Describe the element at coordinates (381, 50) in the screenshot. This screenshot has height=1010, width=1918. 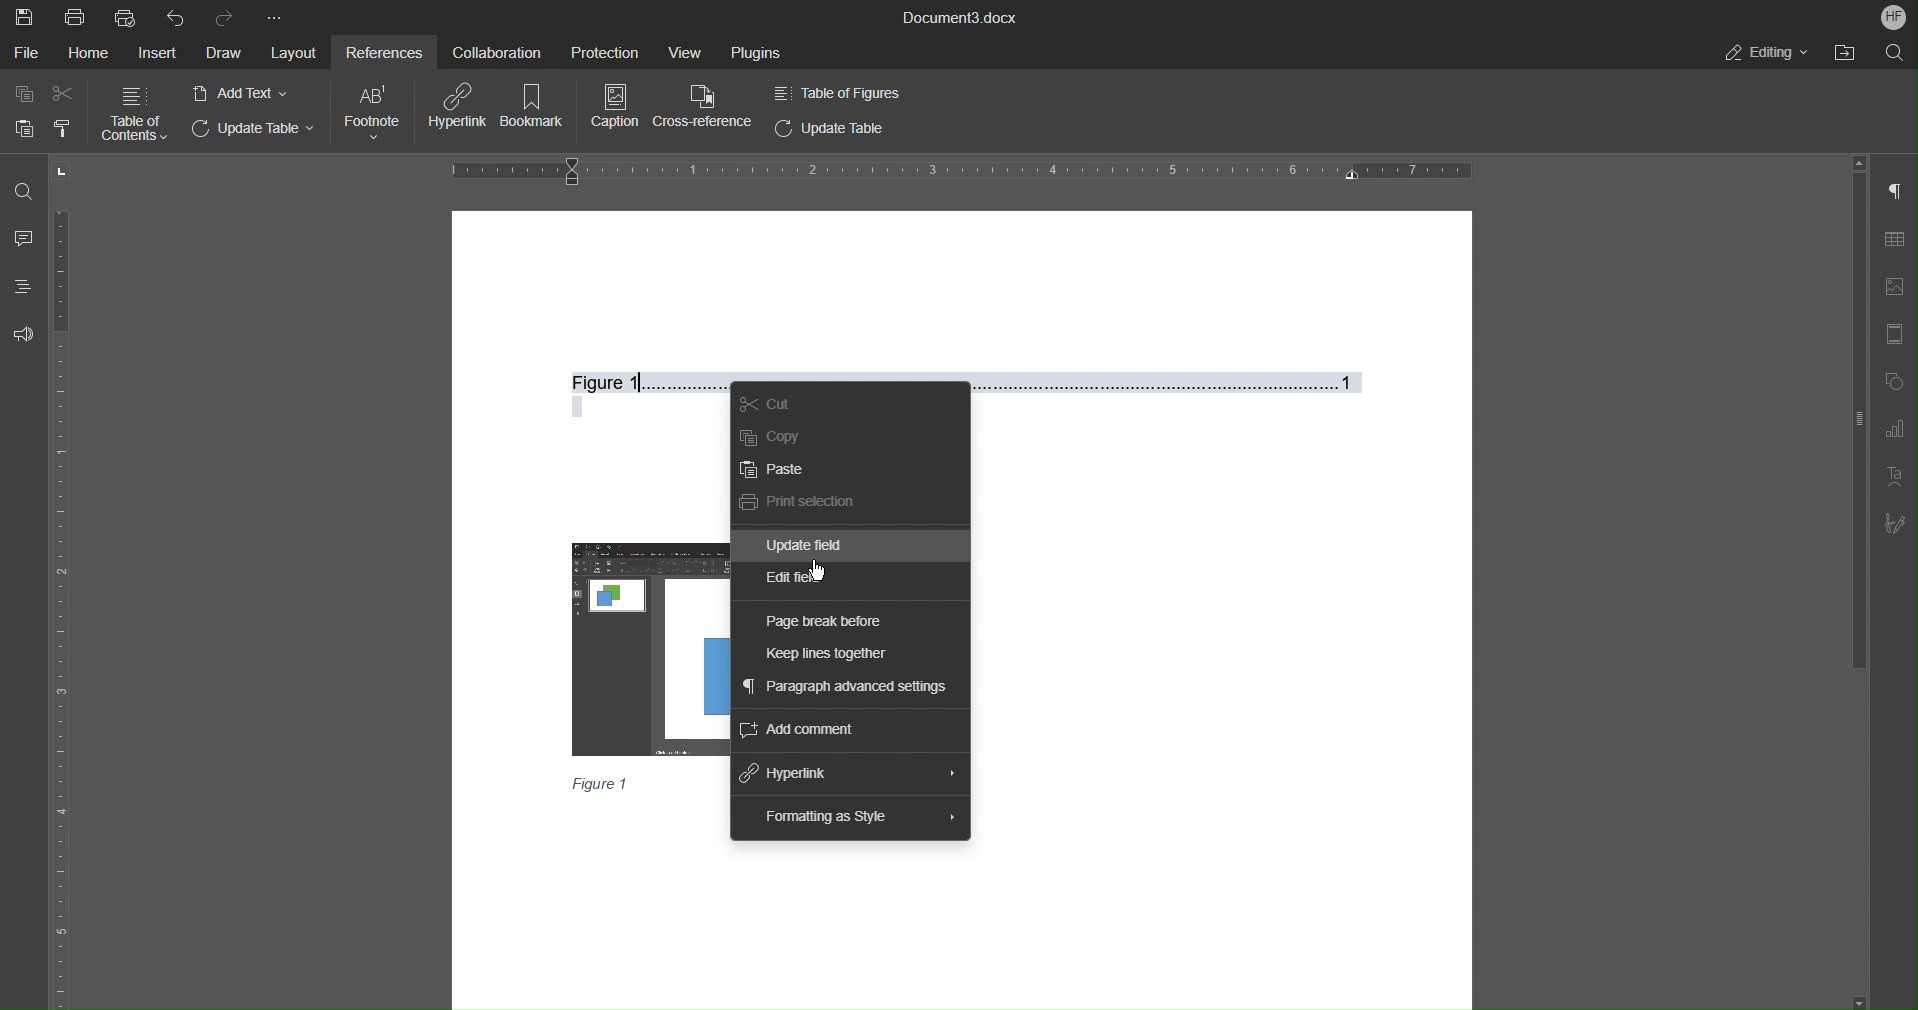
I see `References` at that location.